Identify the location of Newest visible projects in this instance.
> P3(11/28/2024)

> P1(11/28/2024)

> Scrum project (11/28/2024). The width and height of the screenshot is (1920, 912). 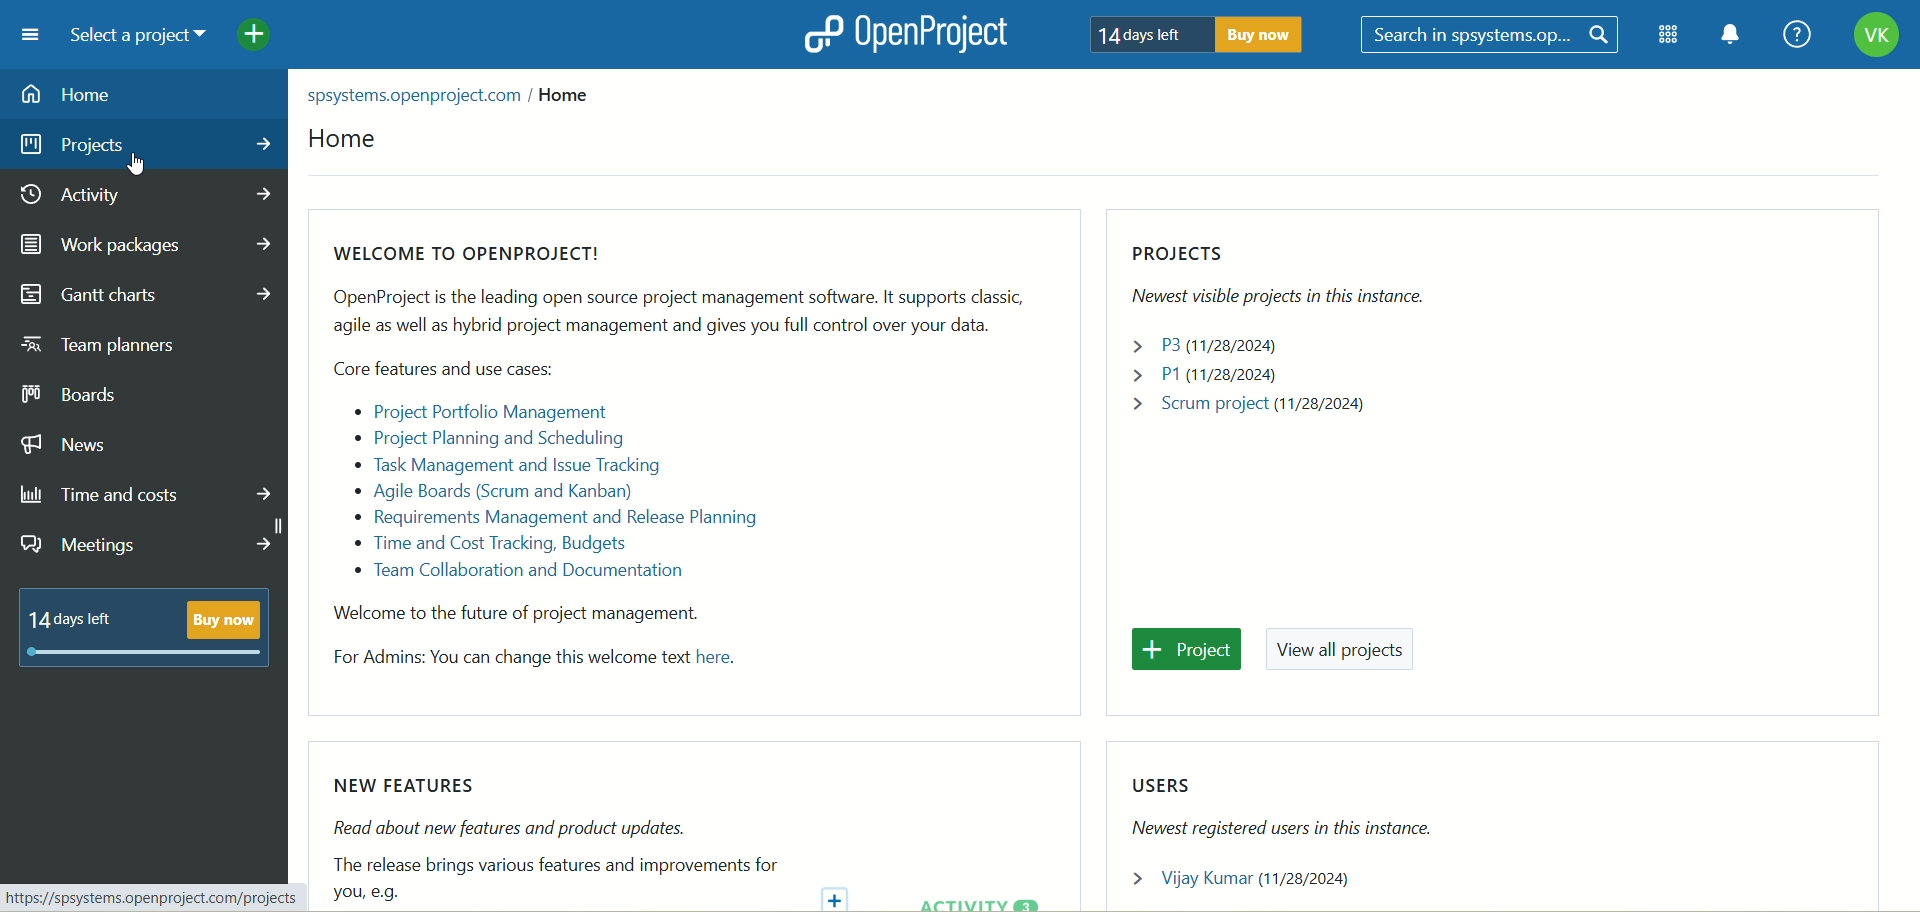
(1261, 360).